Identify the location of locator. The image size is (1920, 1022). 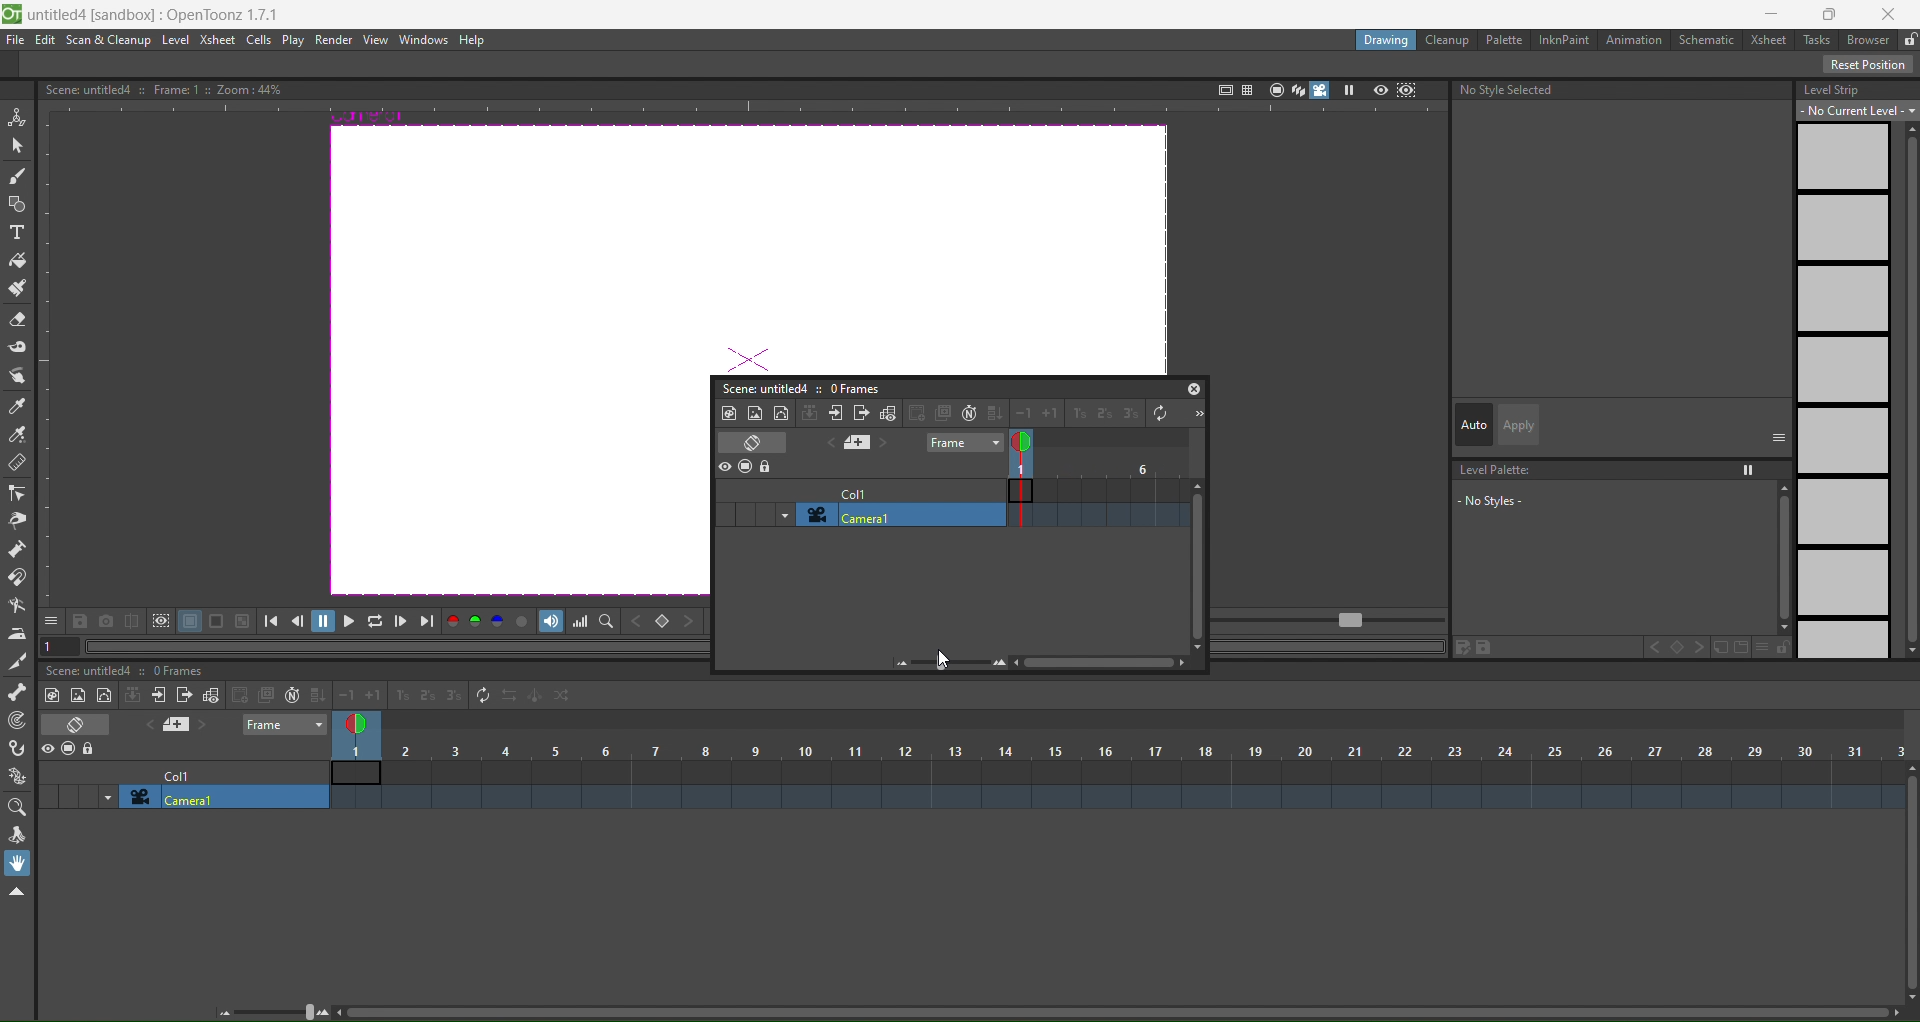
(663, 623).